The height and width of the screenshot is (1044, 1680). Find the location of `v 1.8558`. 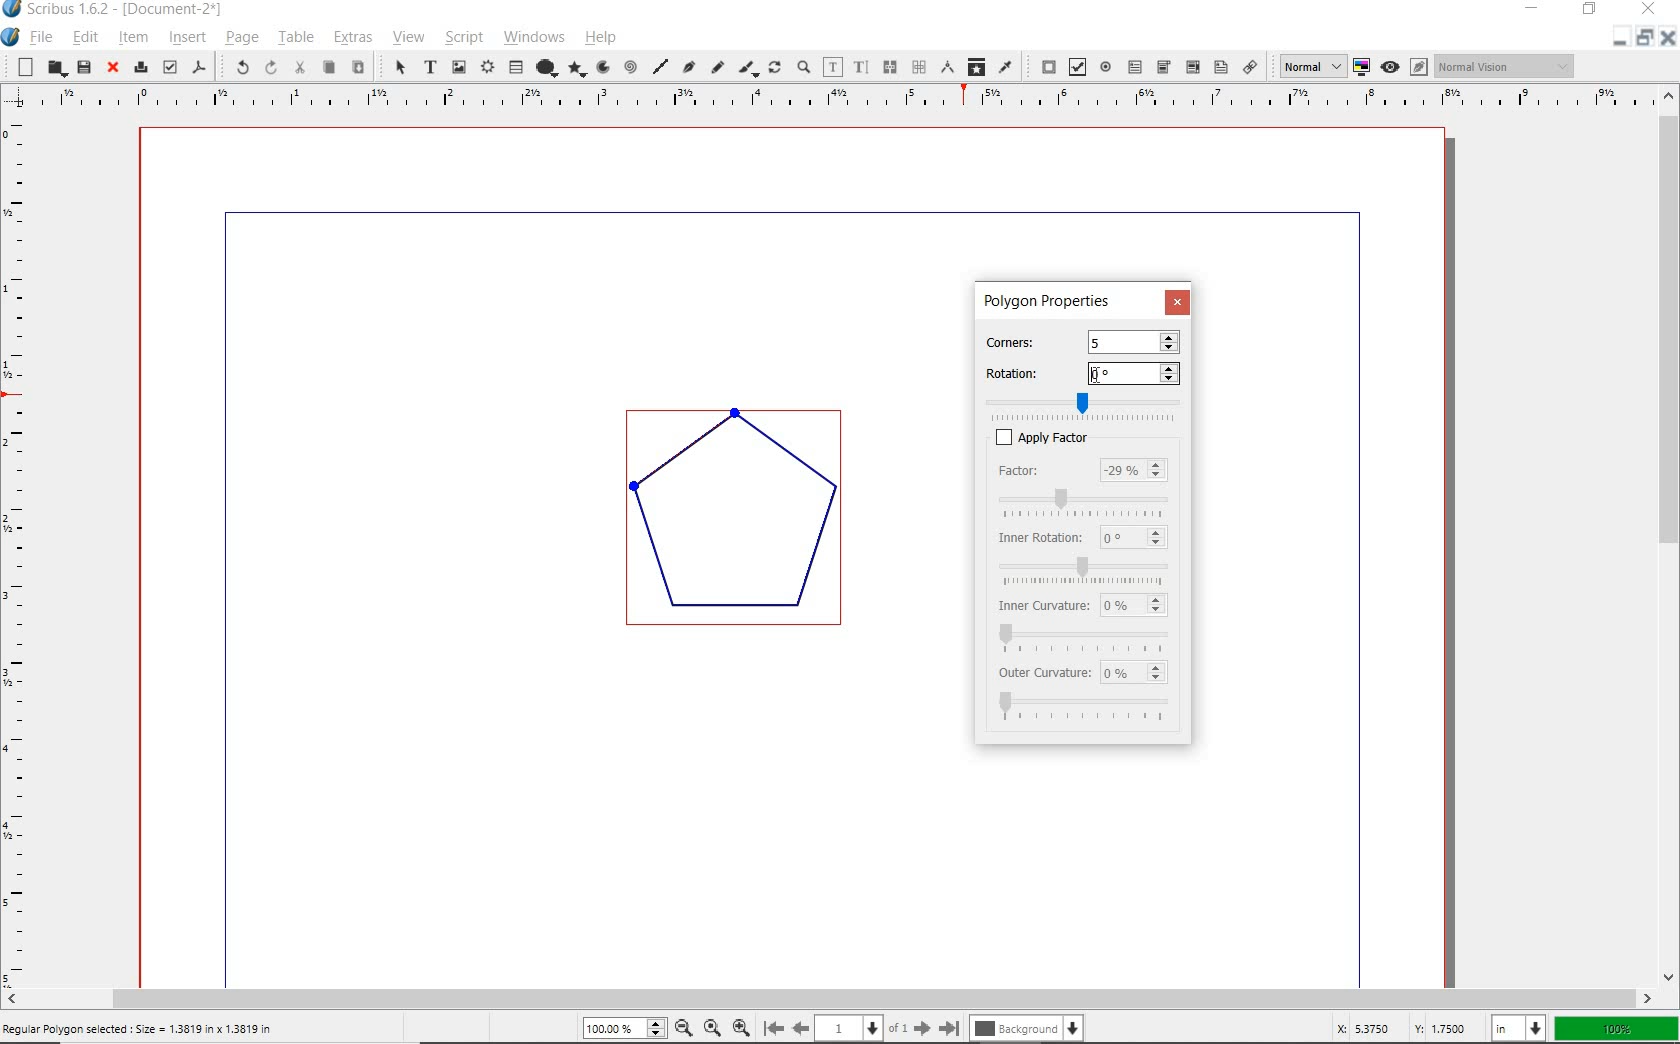

v 1.8558 is located at coordinates (1441, 1025).